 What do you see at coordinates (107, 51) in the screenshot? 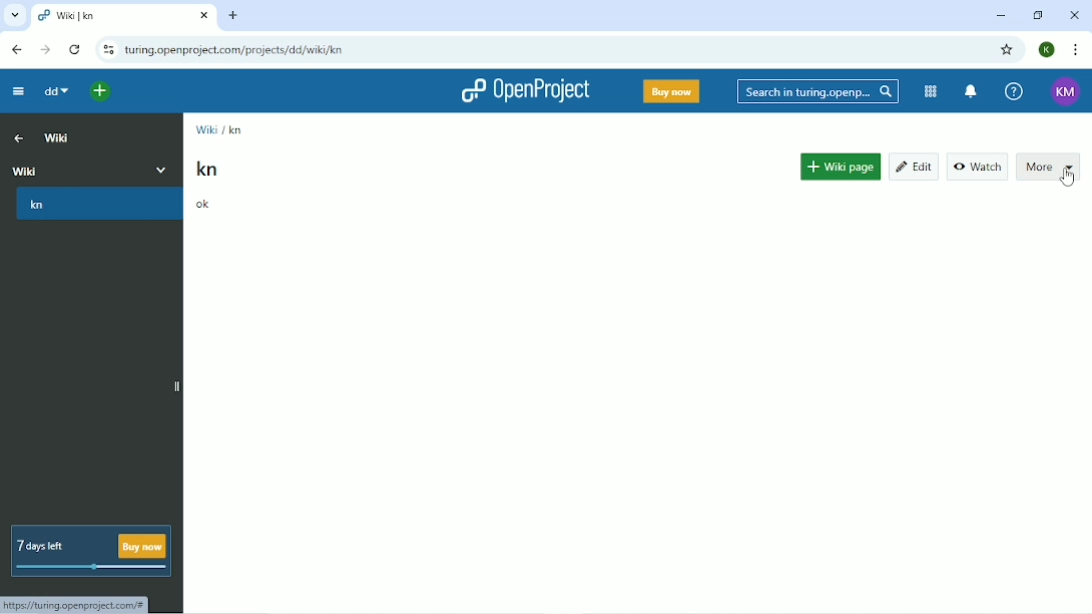
I see `View site information` at bounding box center [107, 51].